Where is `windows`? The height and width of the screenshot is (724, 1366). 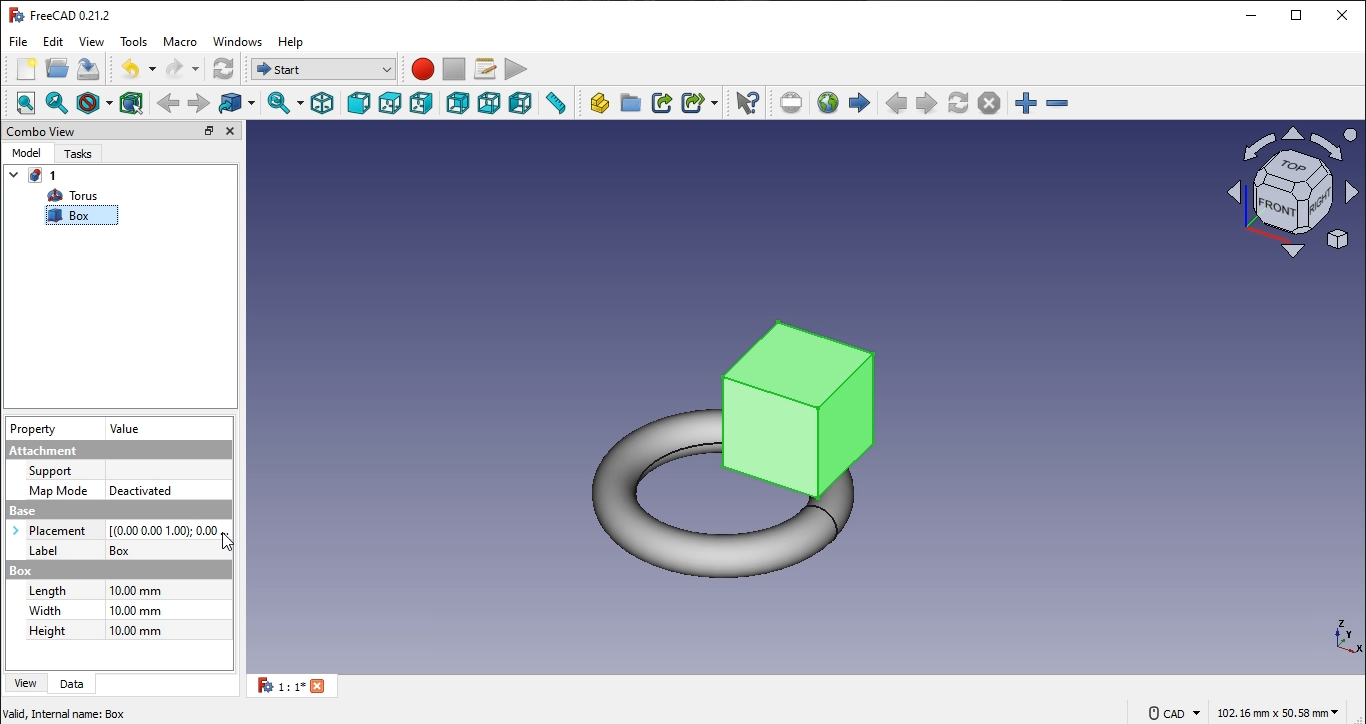
windows is located at coordinates (239, 43).